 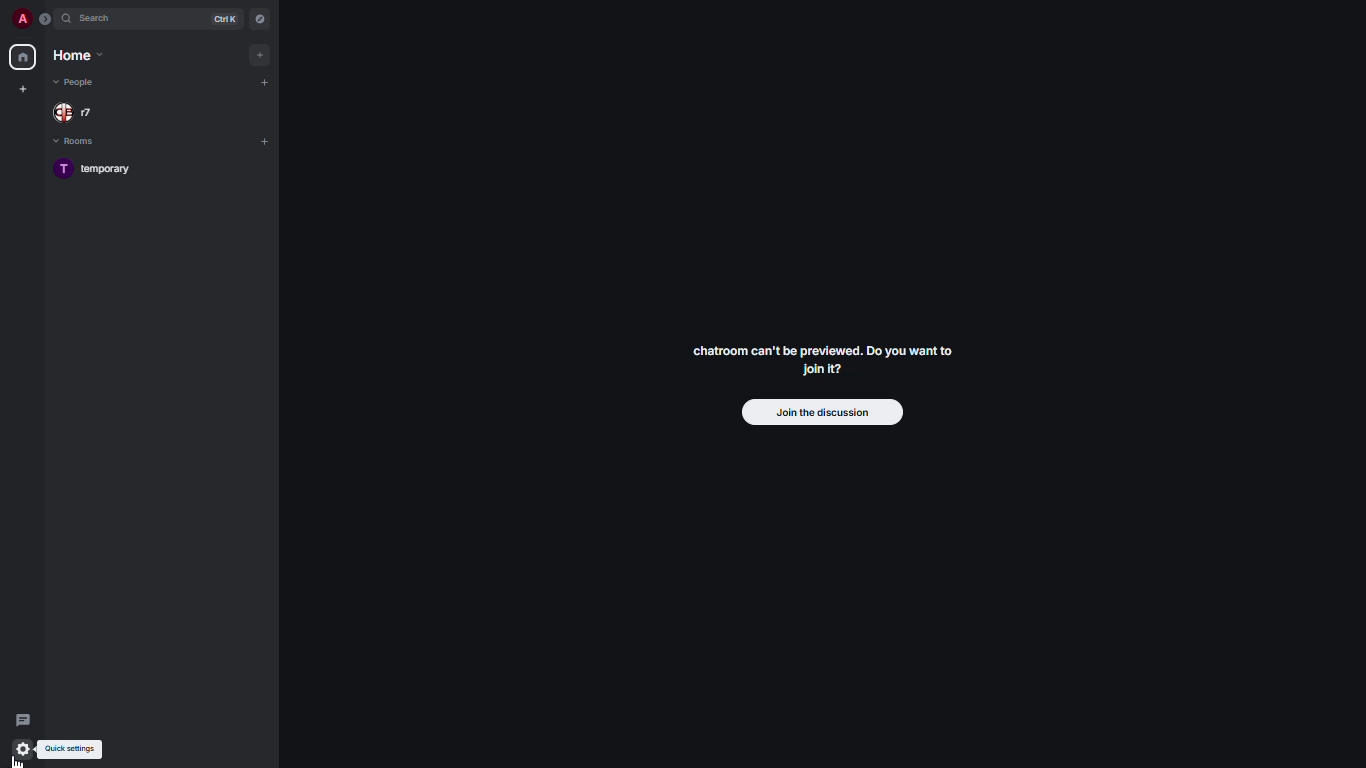 What do you see at coordinates (263, 55) in the screenshot?
I see `add` at bounding box center [263, 55].